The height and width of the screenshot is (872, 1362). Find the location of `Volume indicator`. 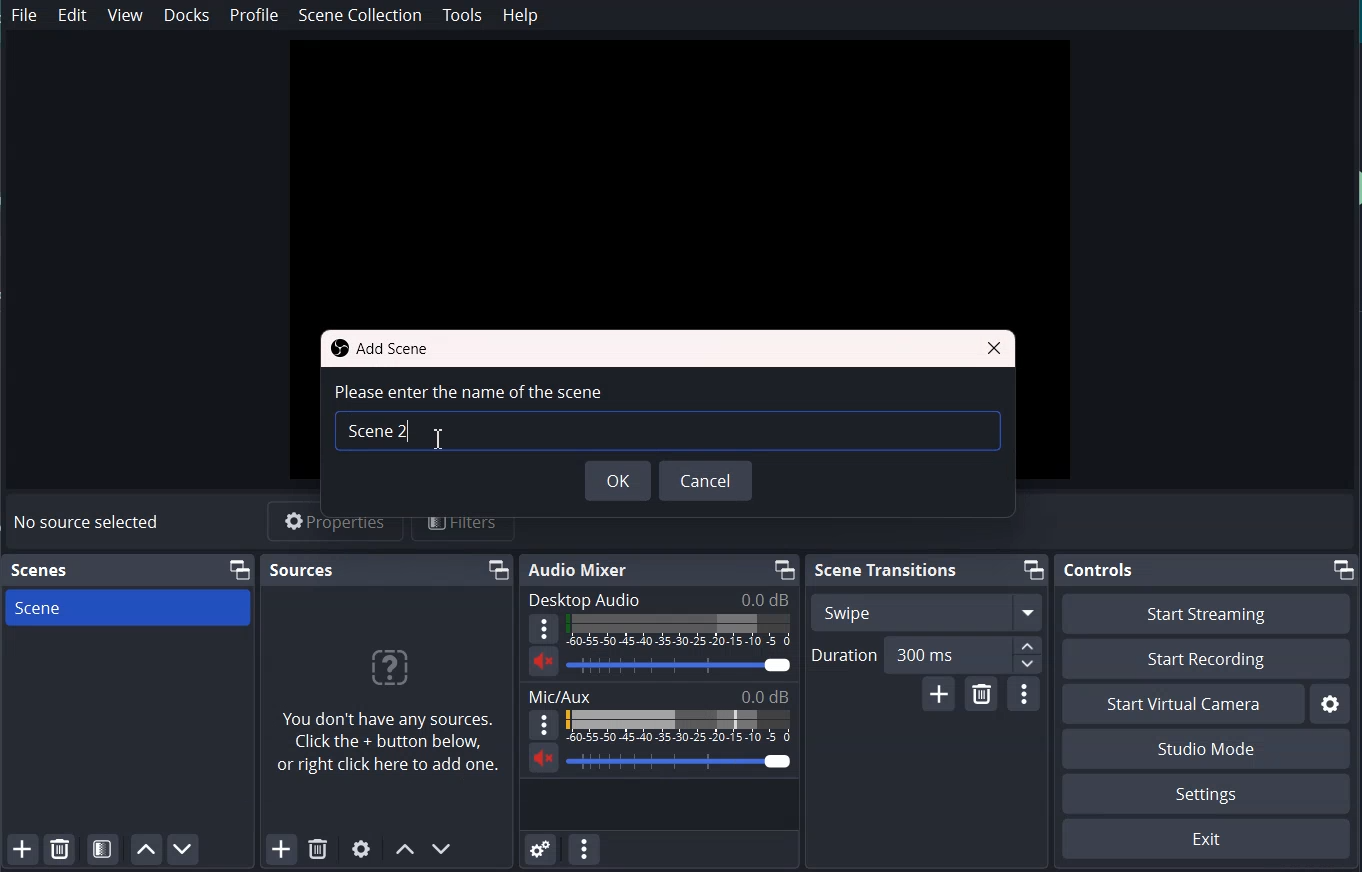

Volume indicator is located at coordinates (679, 630).